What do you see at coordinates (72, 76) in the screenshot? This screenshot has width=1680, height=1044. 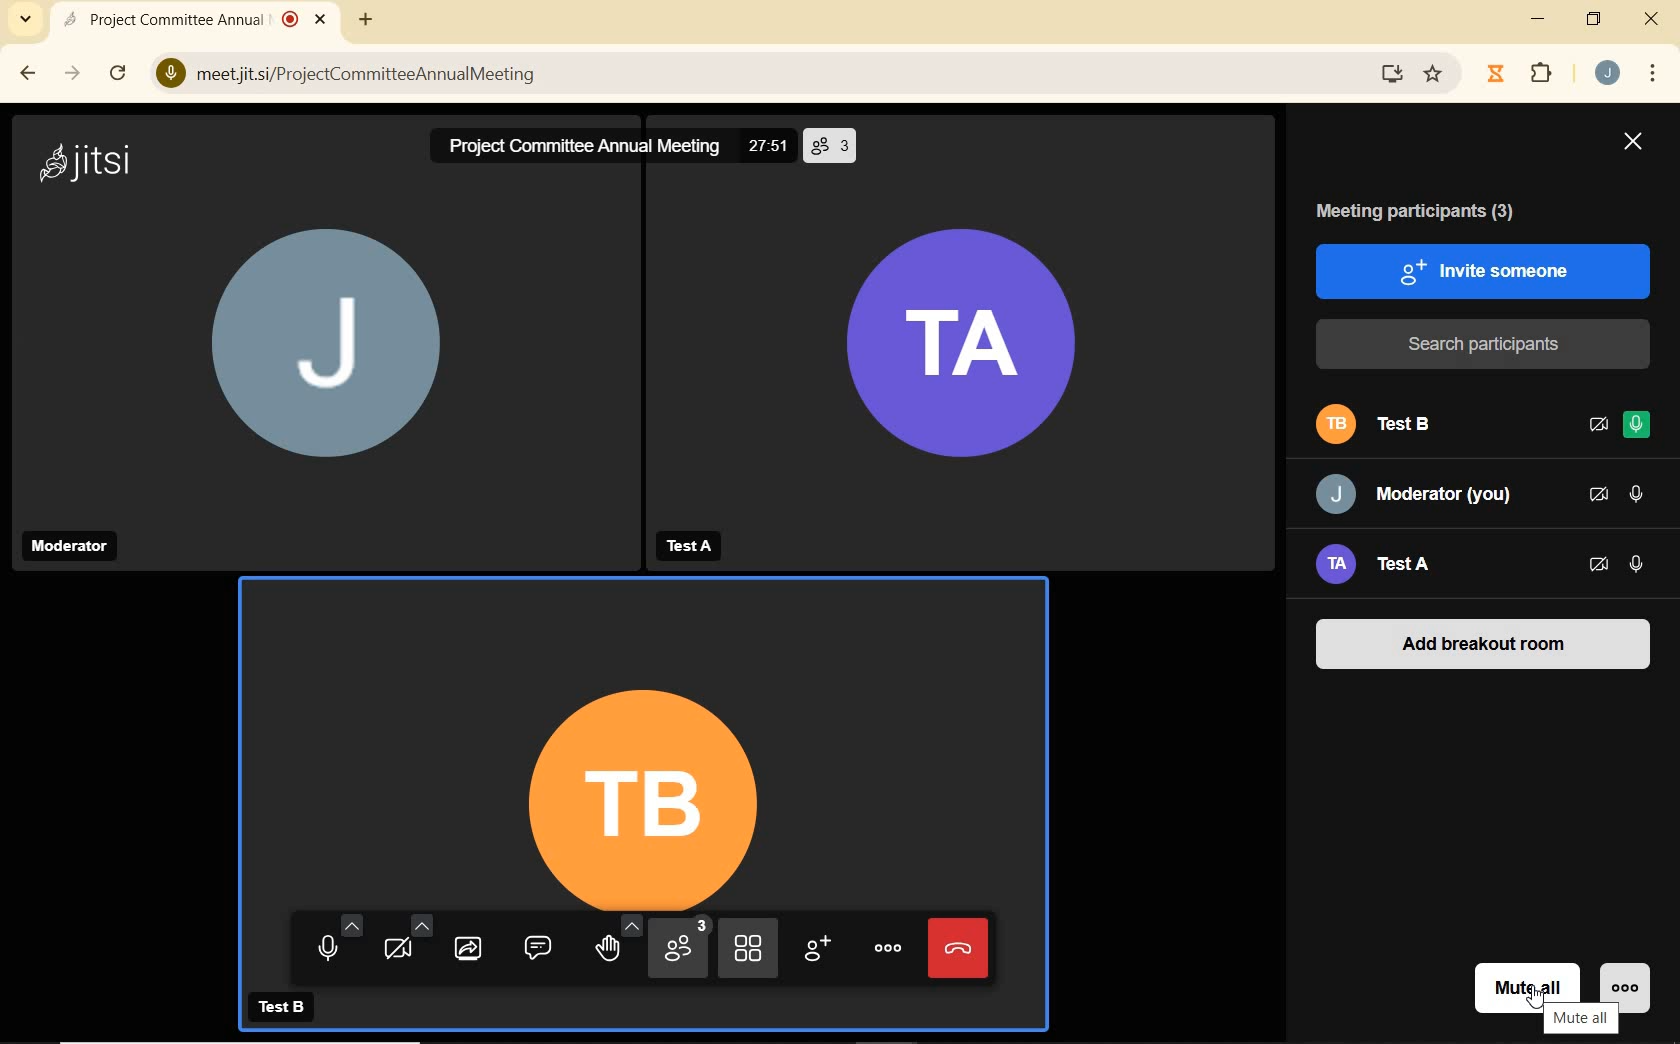 I see `FORWARD` at bounding box center [72, 76].